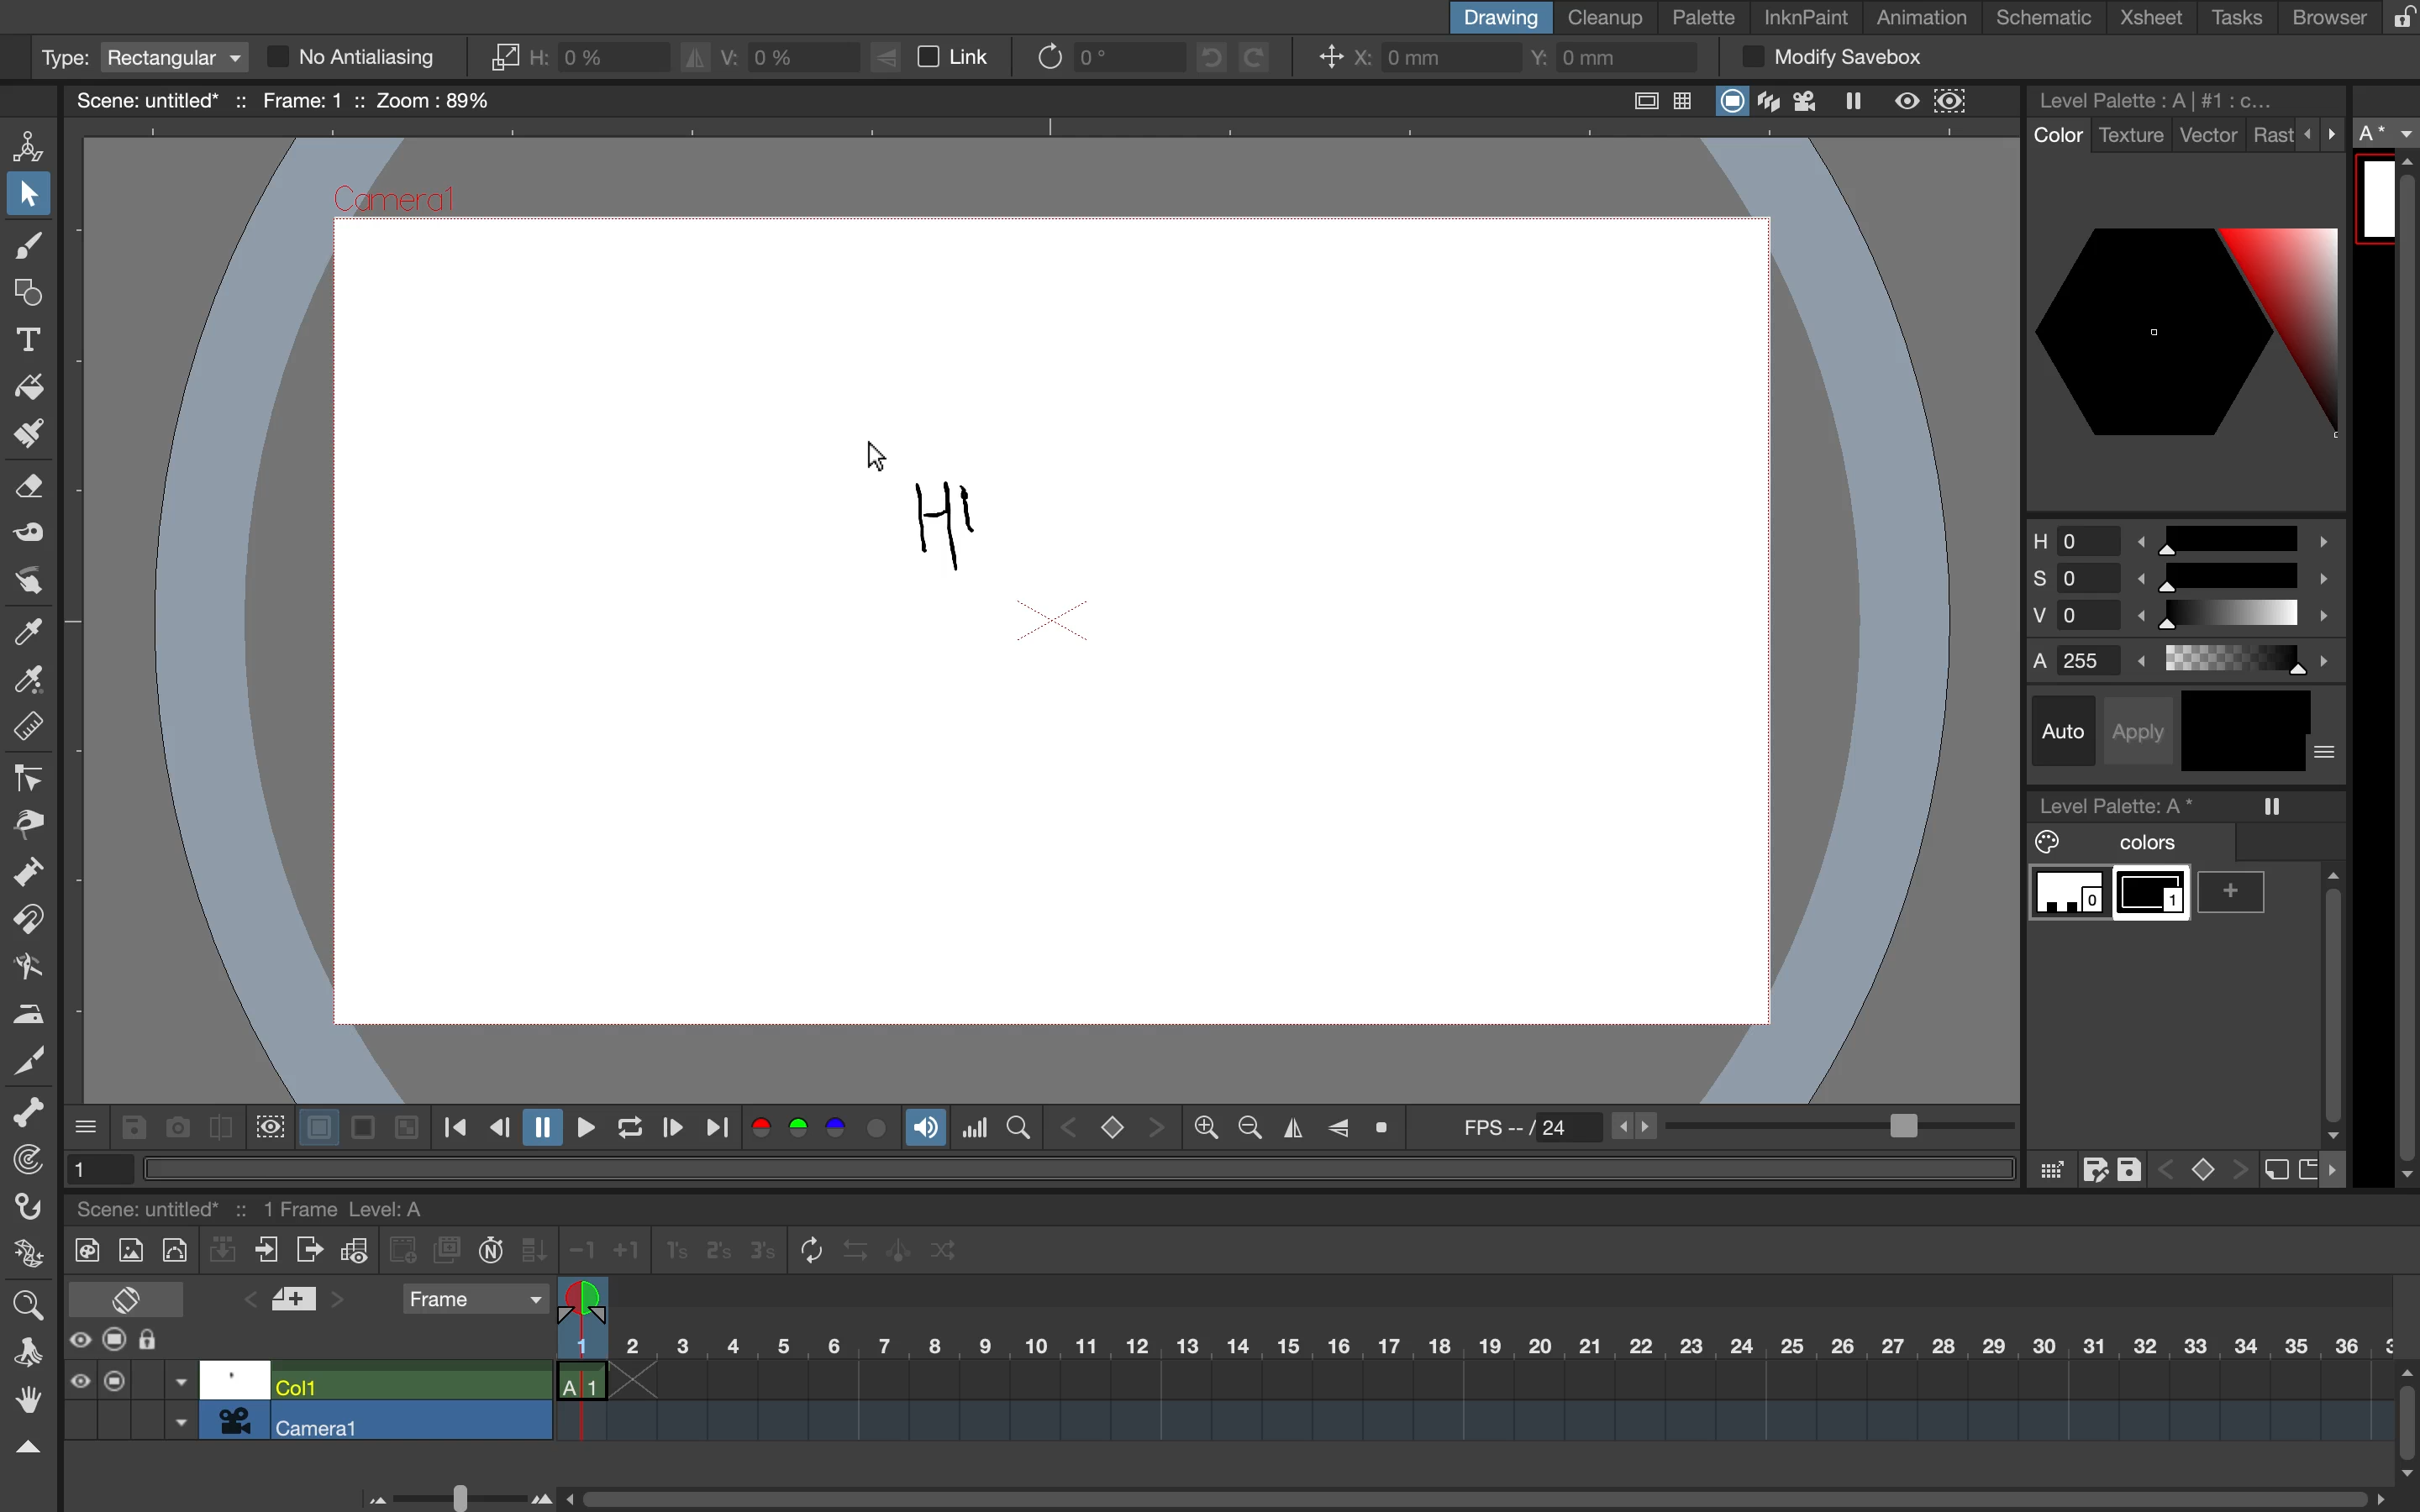 The image size is (2420, 1512). What do you see at coordinates (804, 1252) in the screenshot?
I see `repeat` at bounding box center [804, 1252].